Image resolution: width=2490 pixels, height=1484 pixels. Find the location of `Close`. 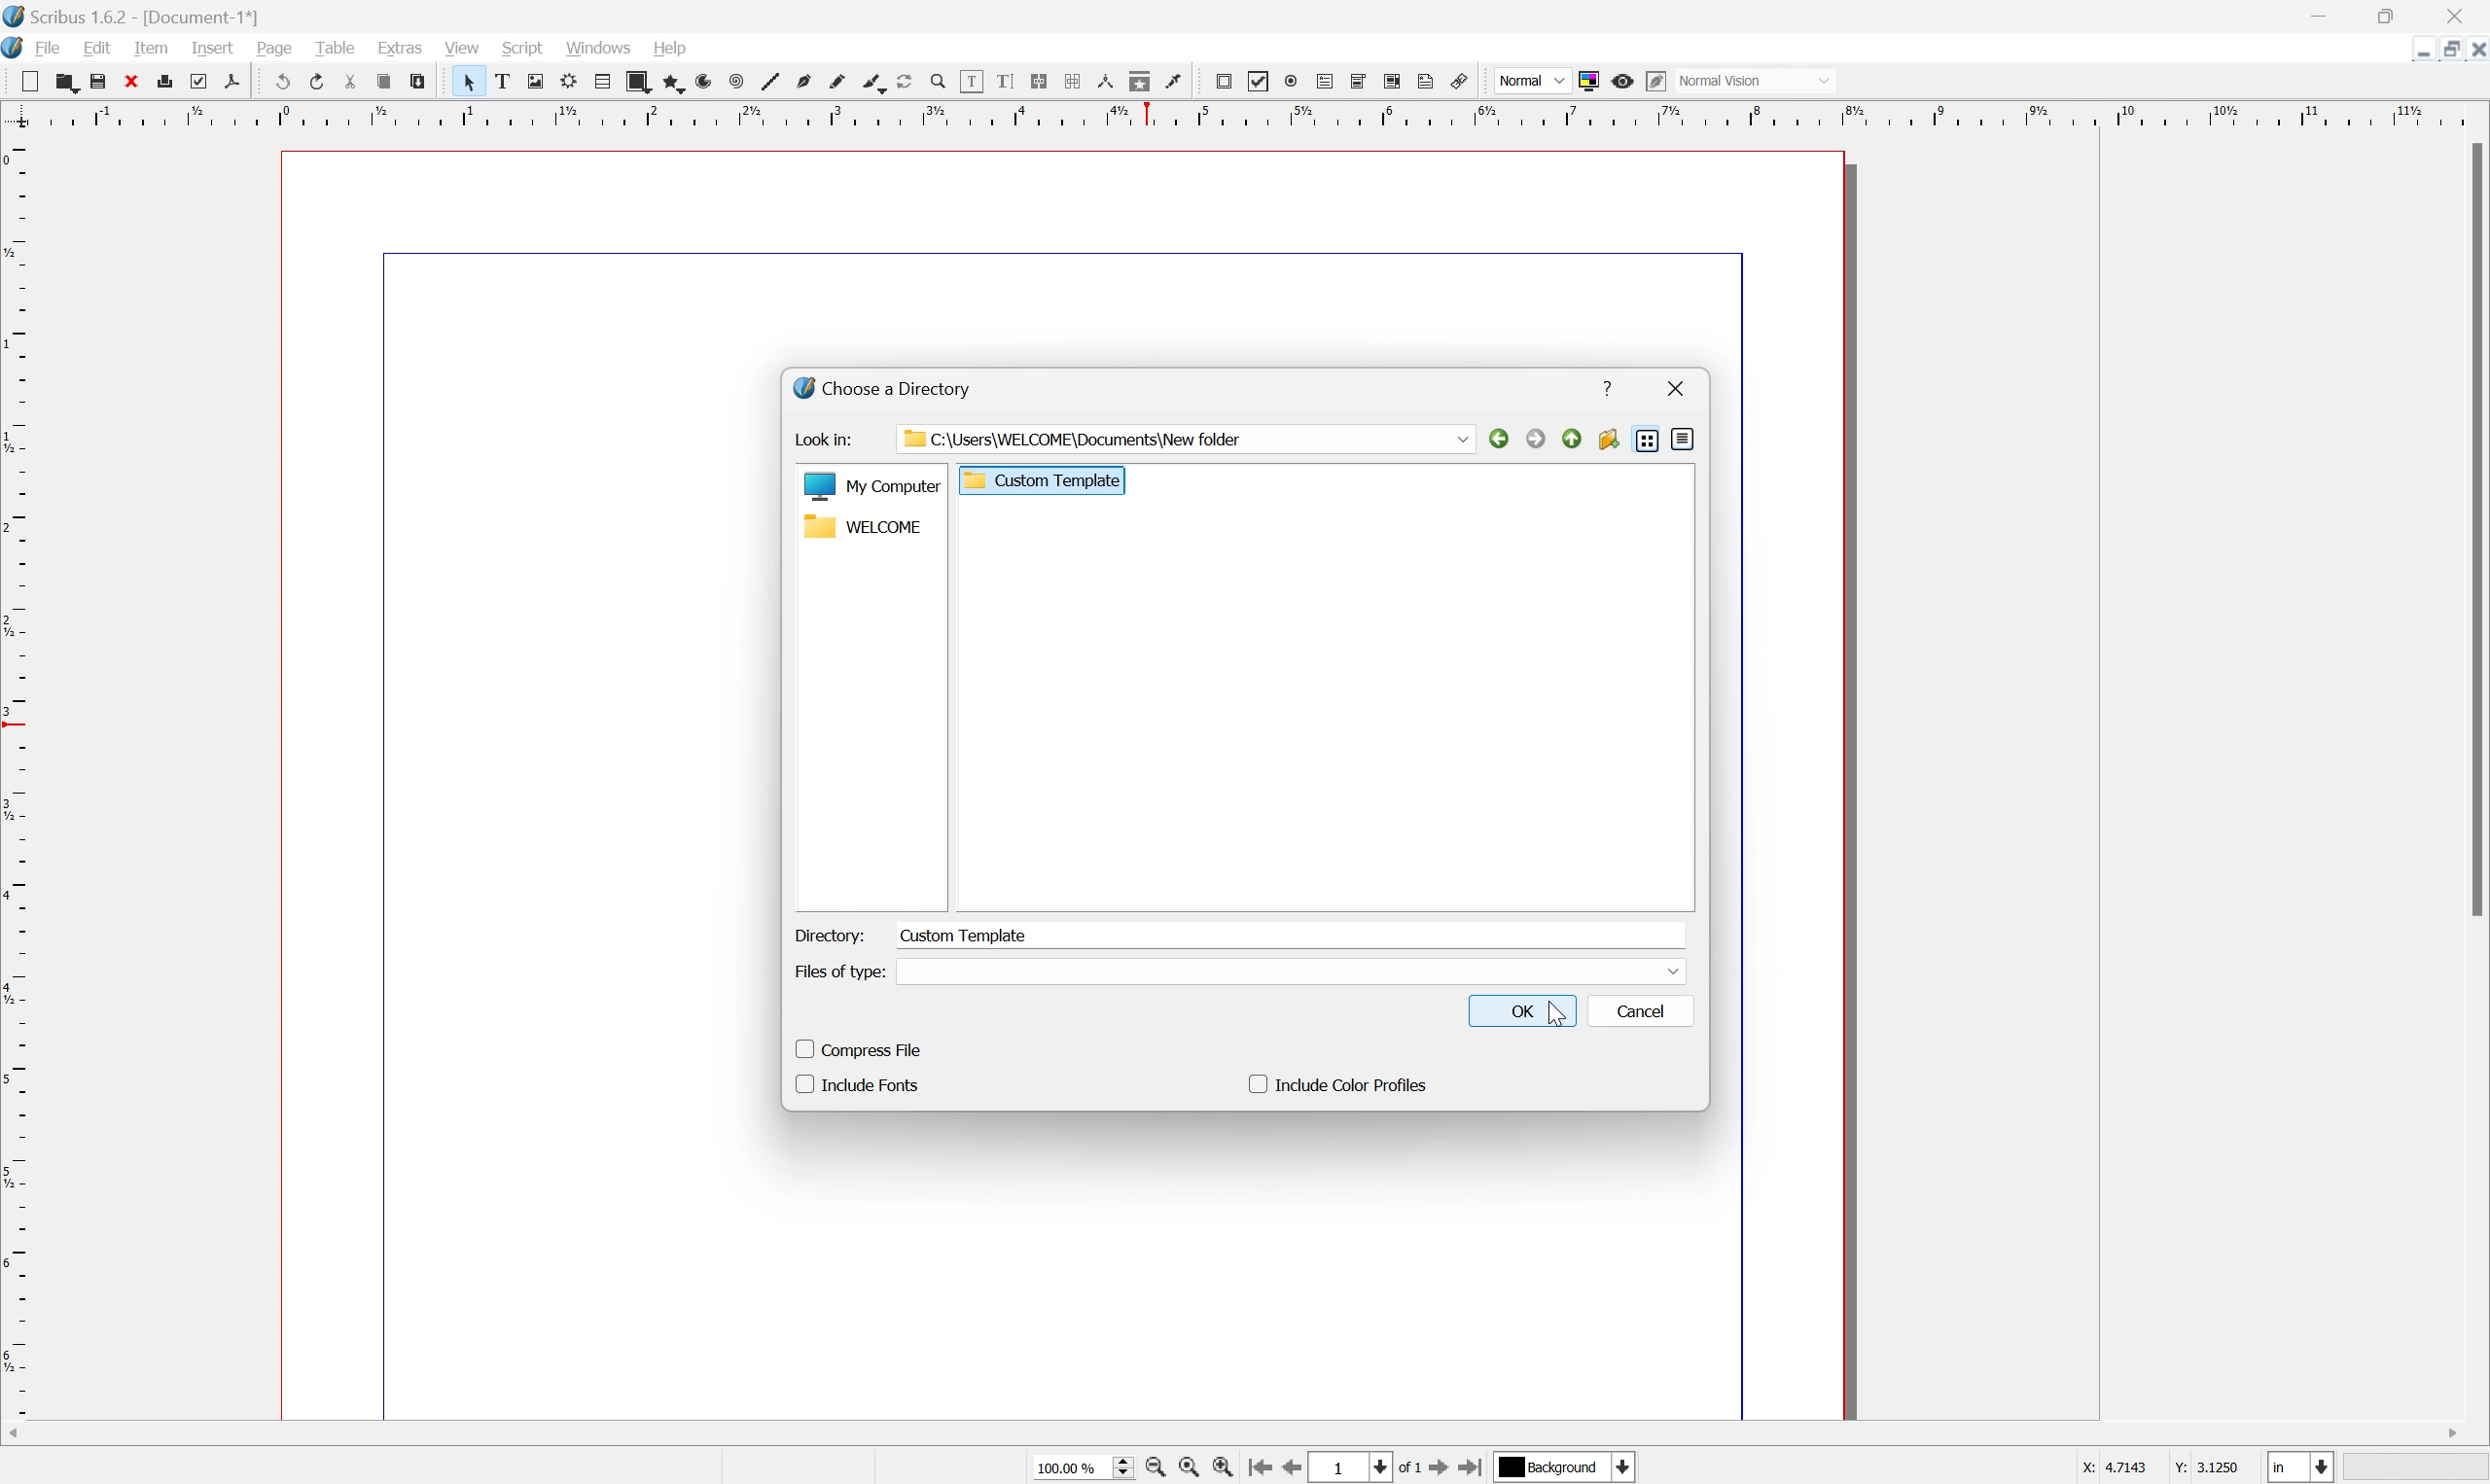

Close is located at coordinates (2459, 16).